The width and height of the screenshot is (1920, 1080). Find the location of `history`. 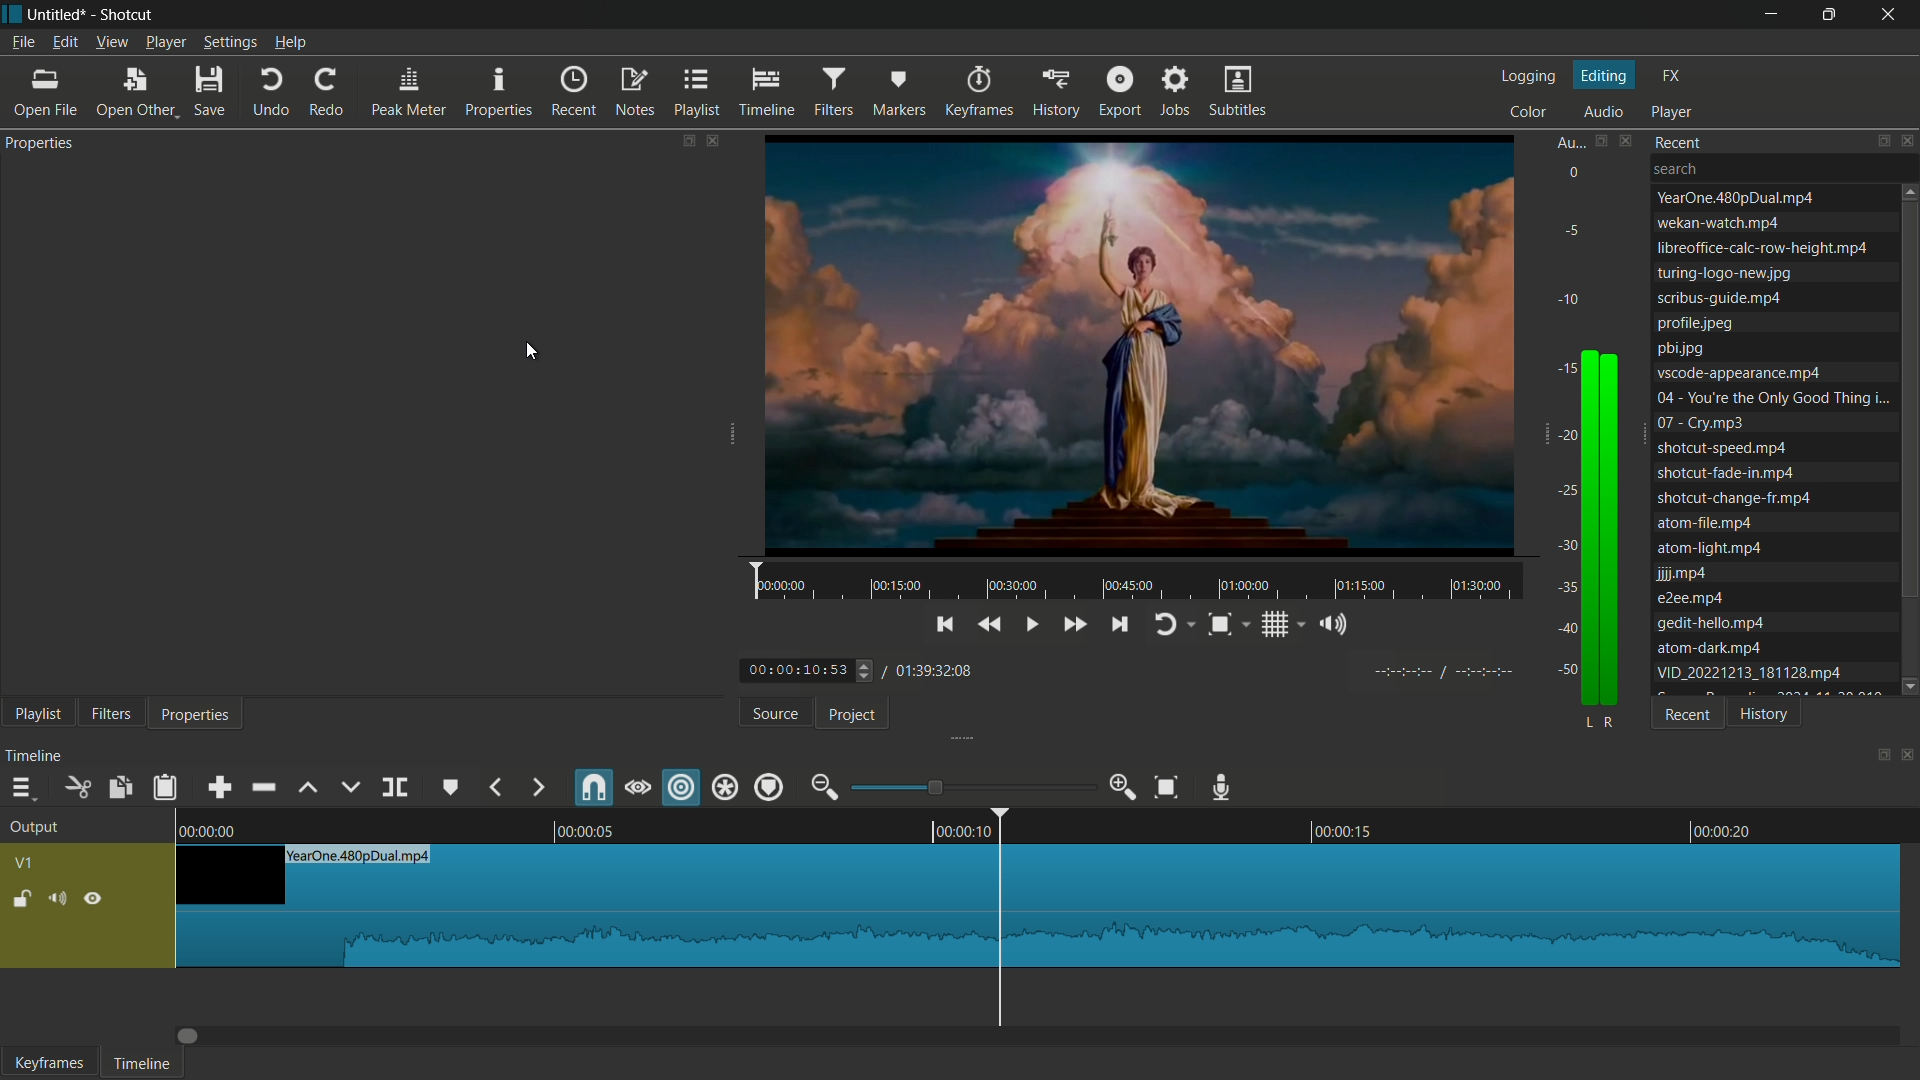

history is located at coordinates (1764, 714).